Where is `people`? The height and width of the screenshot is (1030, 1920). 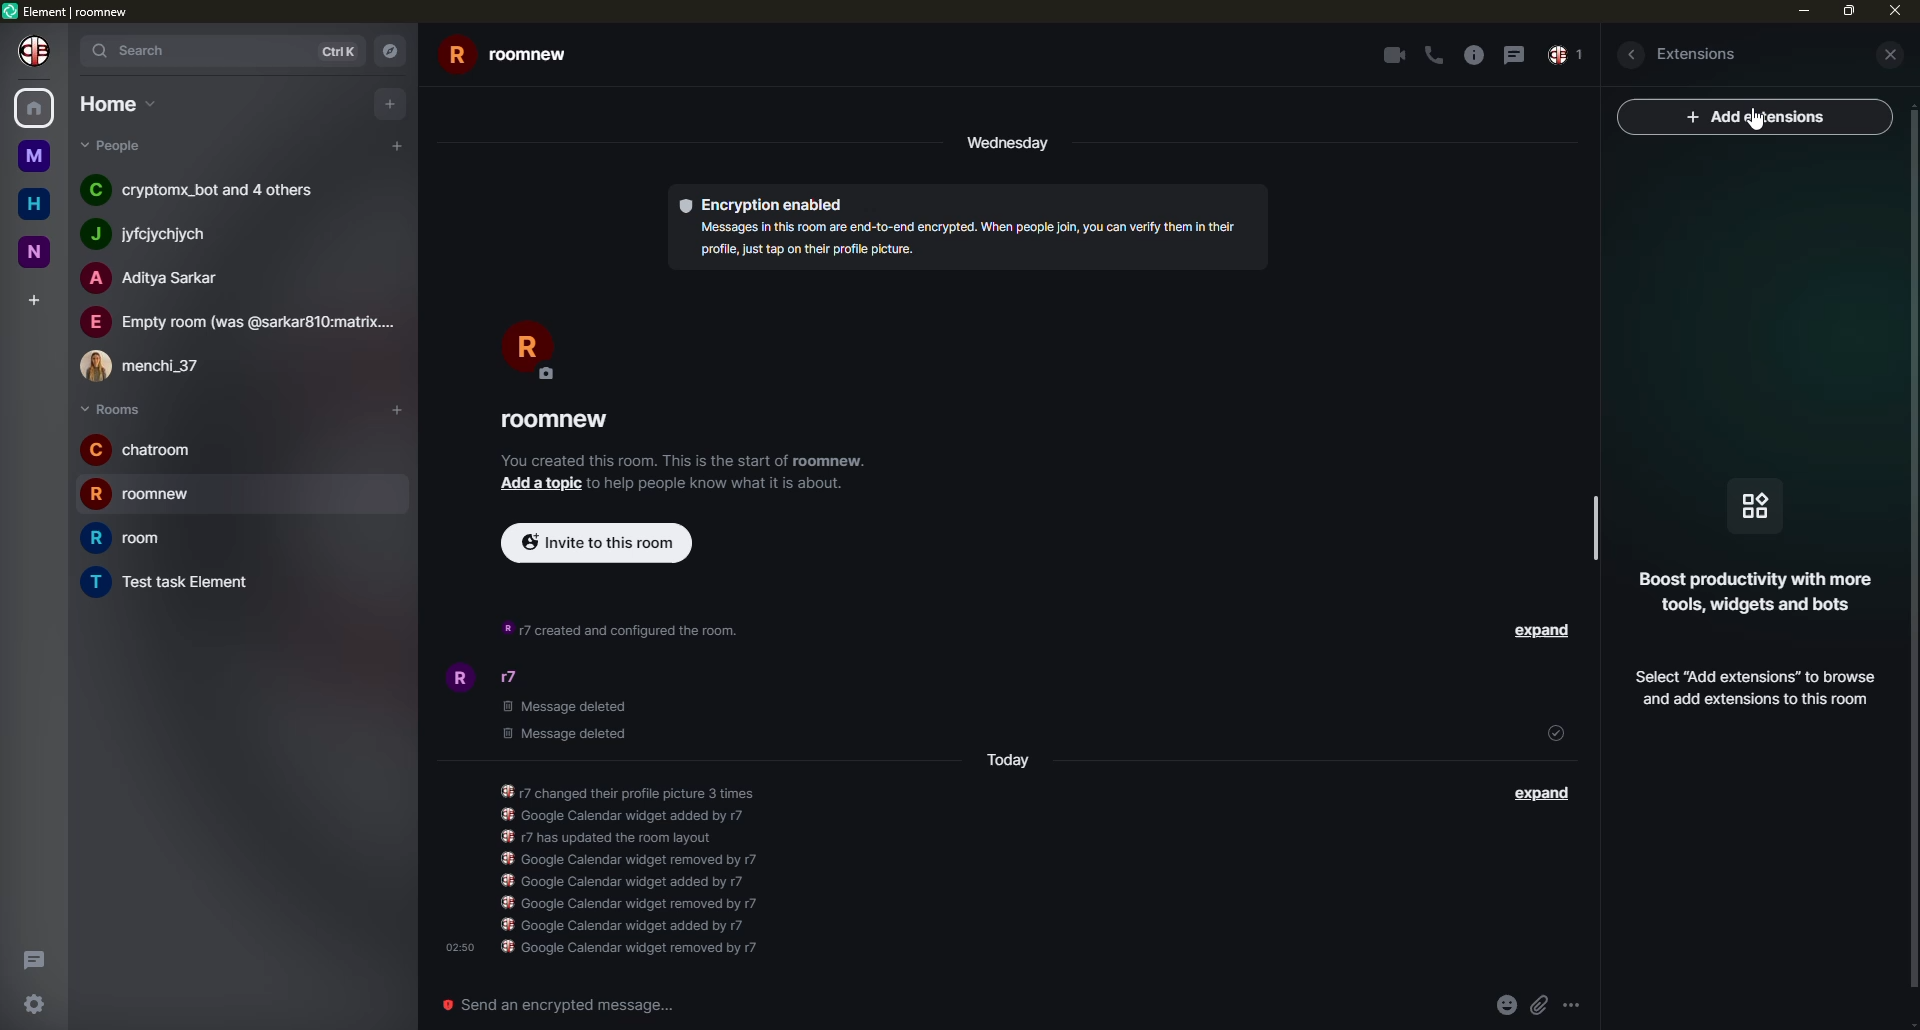
people is located at coordinates (146, 235).